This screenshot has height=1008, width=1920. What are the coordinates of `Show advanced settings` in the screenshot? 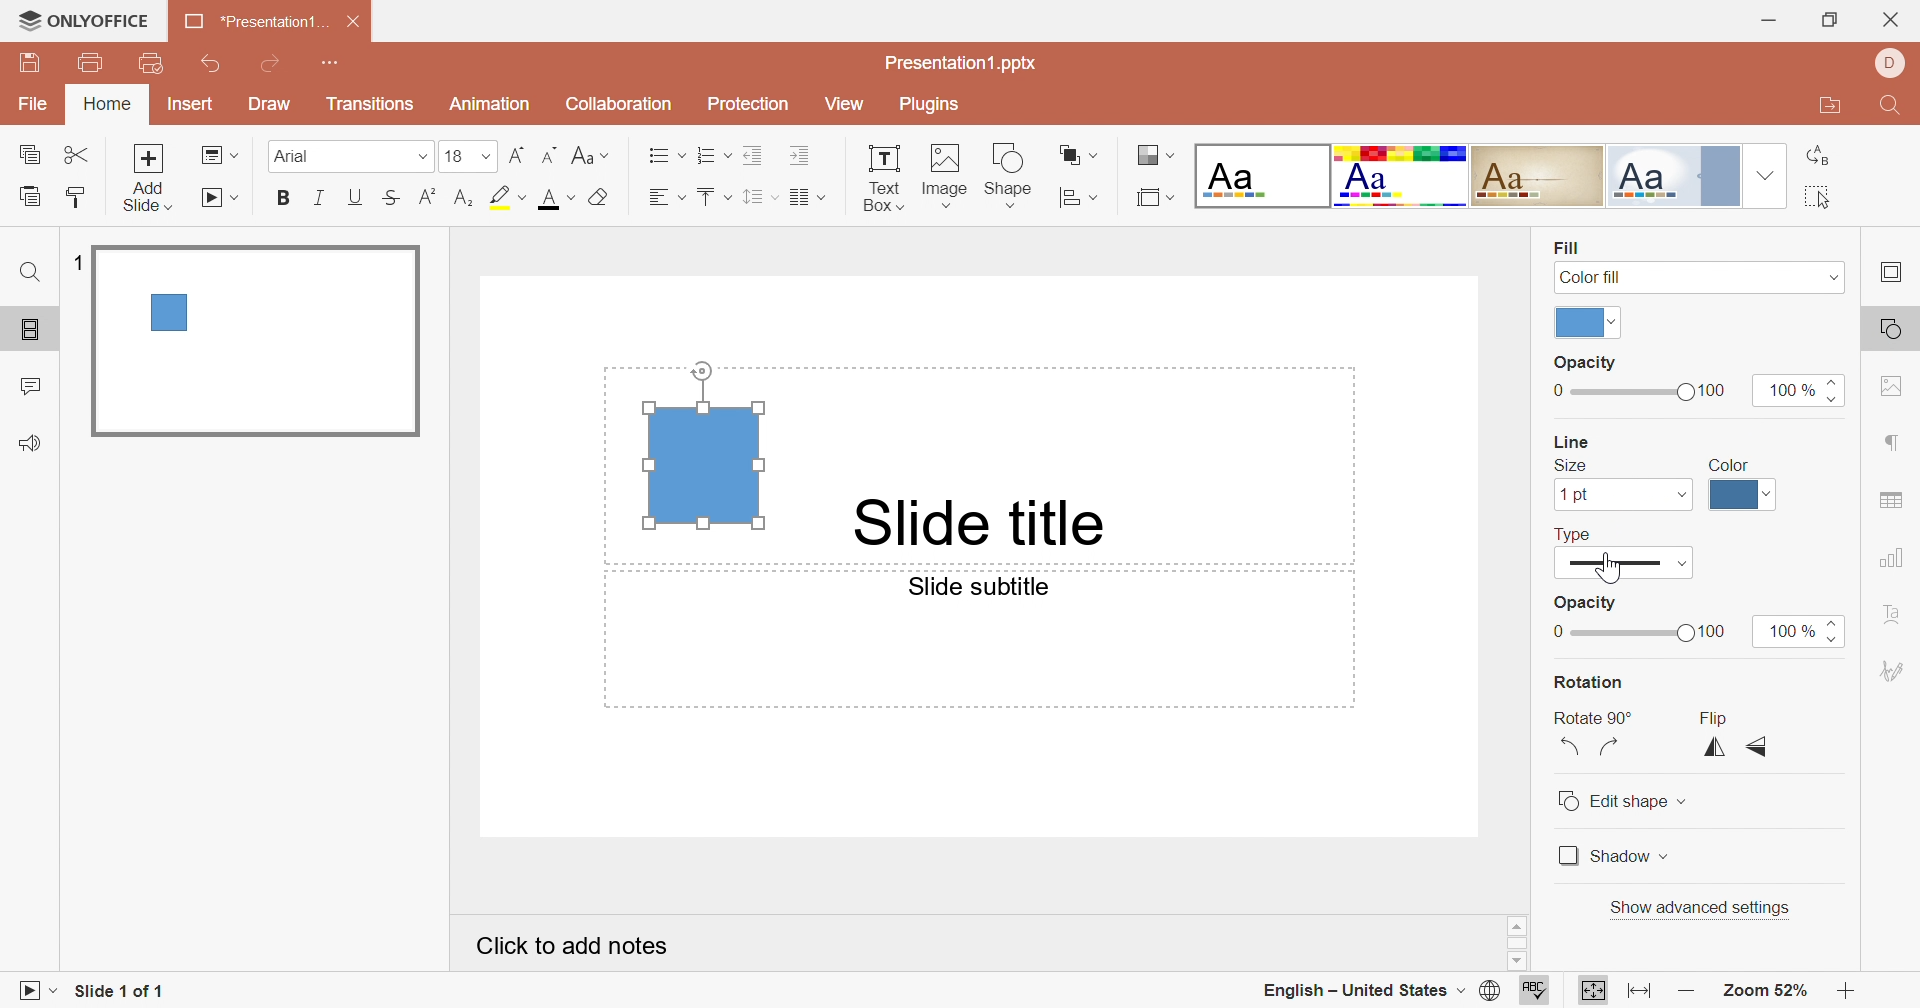 It's located at (1702, 907).